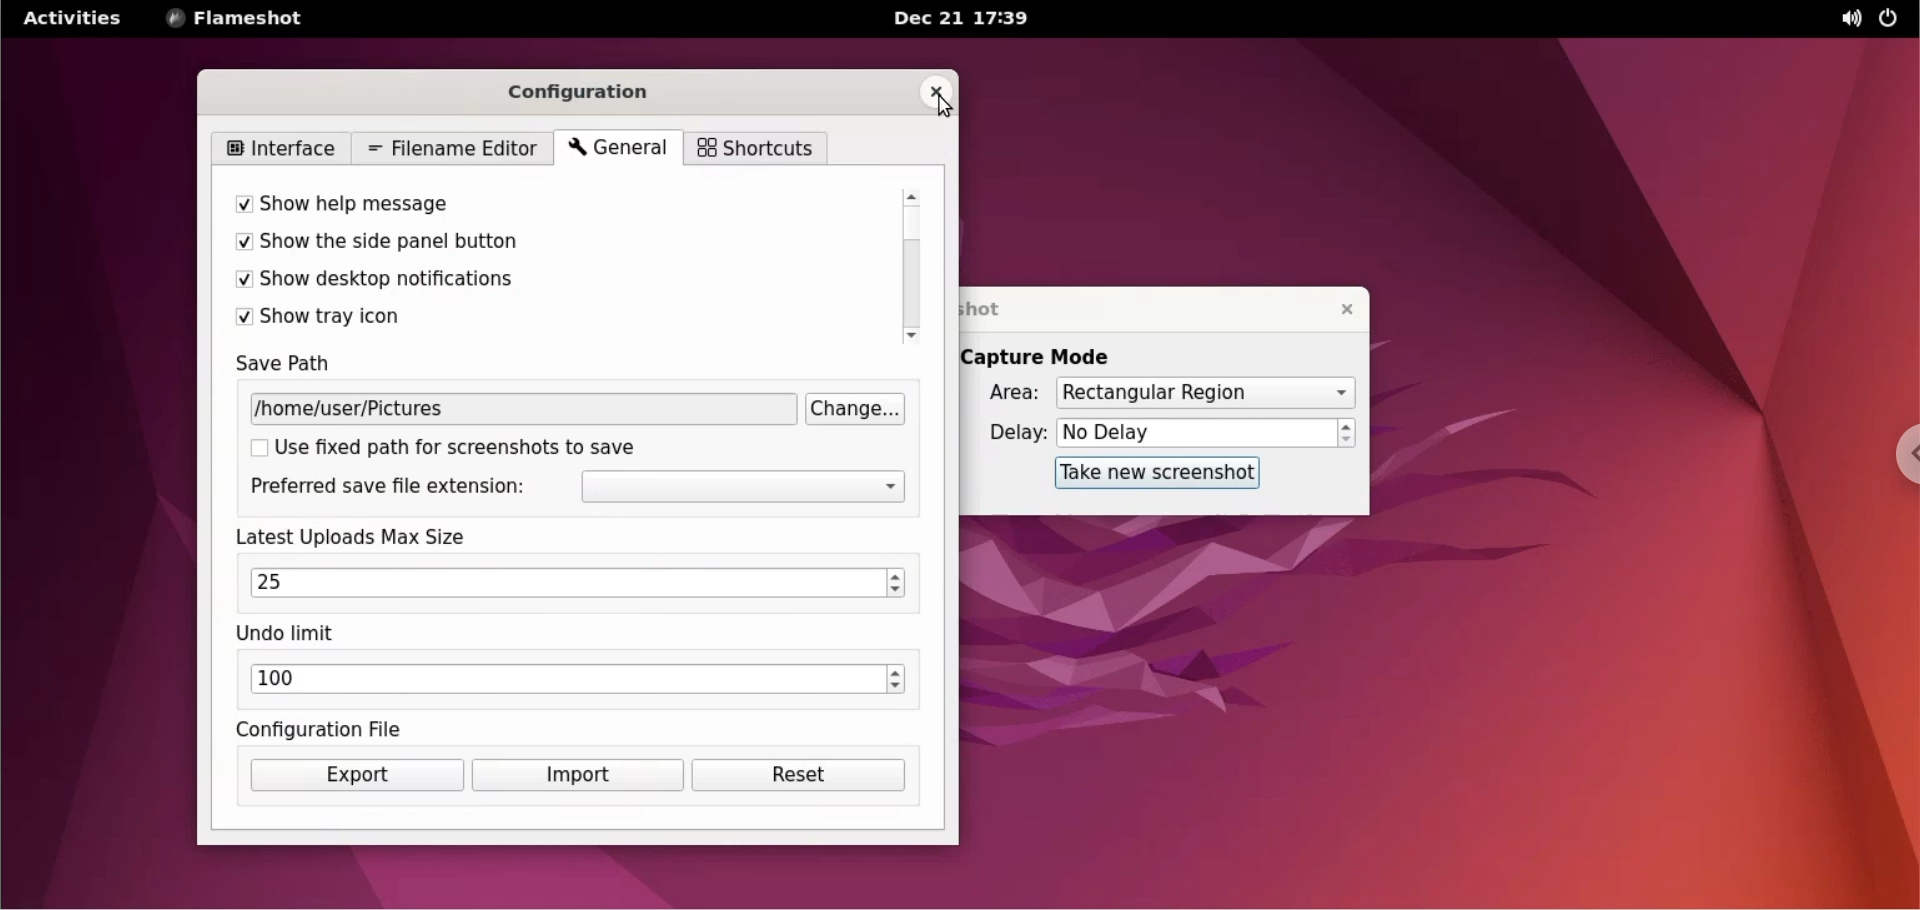  I want to click on delay:, so click(1006, 434).